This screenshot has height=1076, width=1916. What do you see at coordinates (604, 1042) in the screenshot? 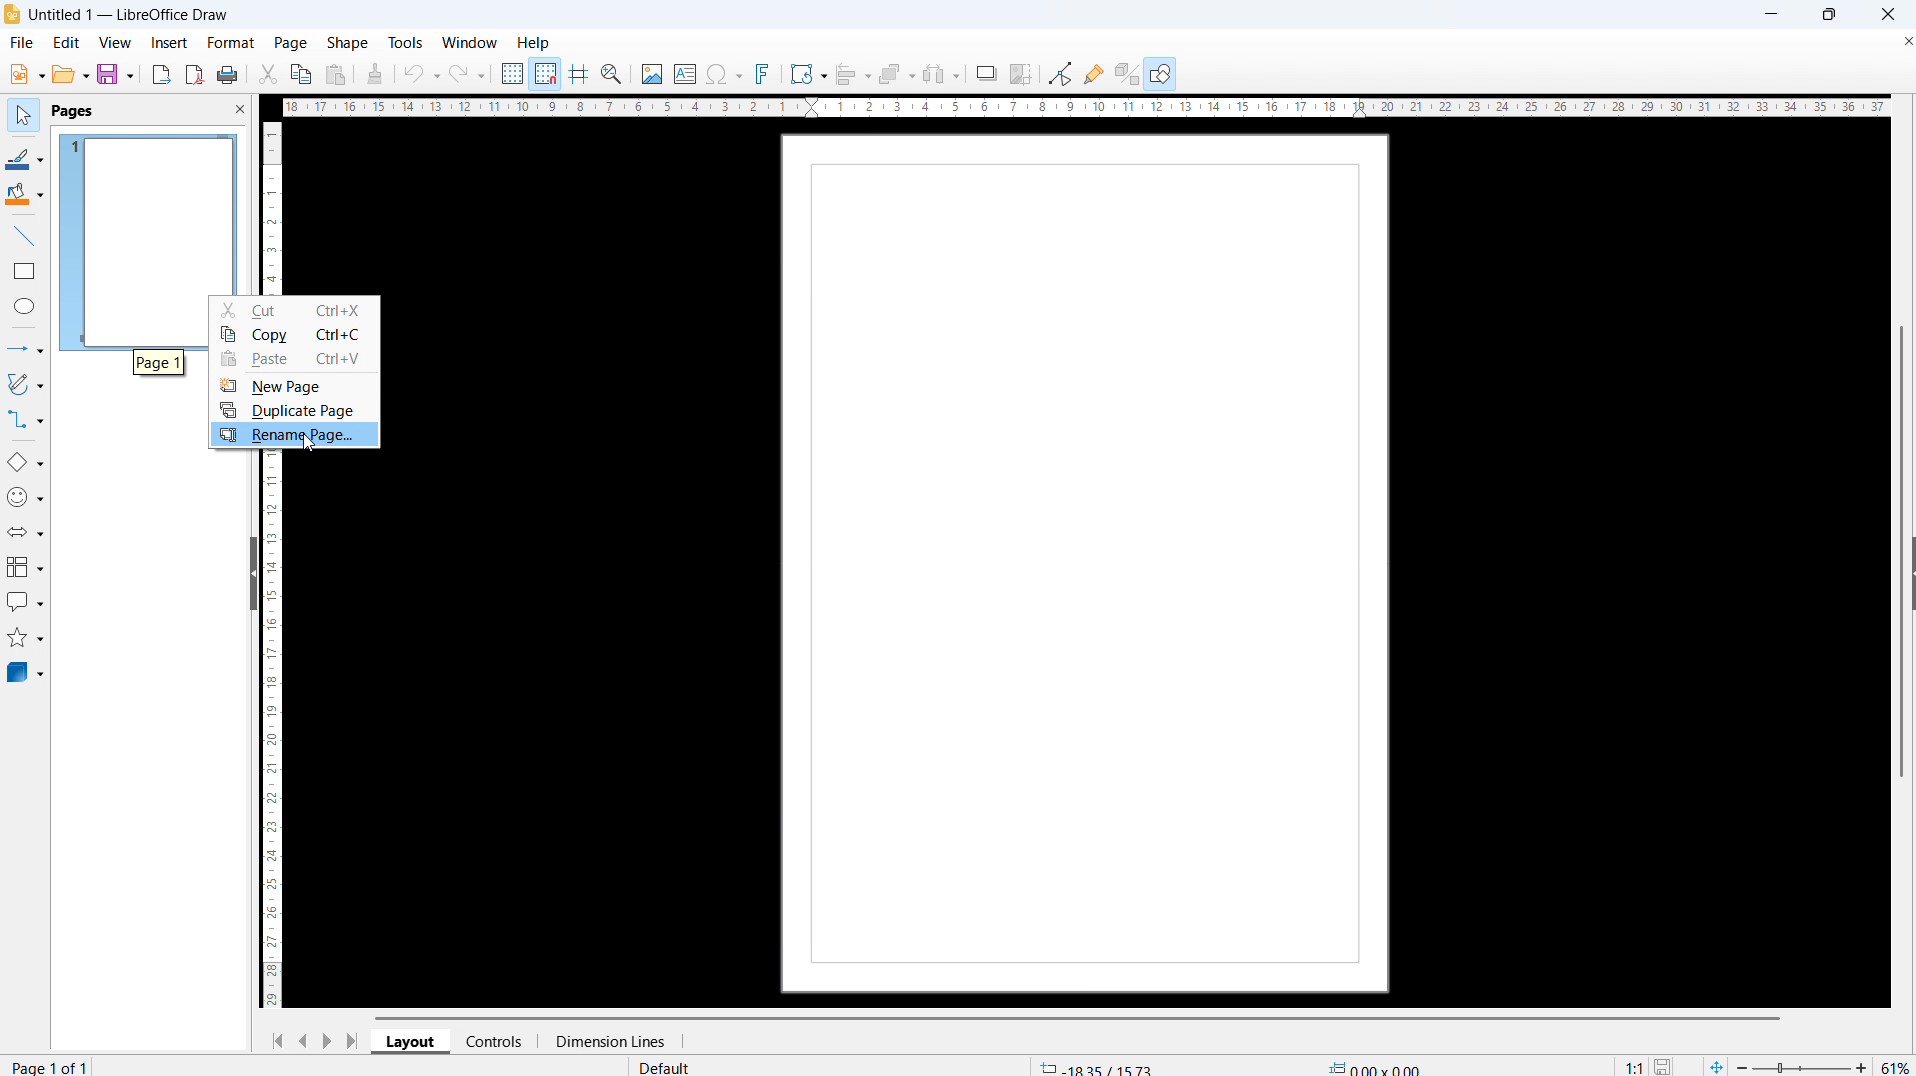
I see `dimension lines` at bounding box center [604, 1042].